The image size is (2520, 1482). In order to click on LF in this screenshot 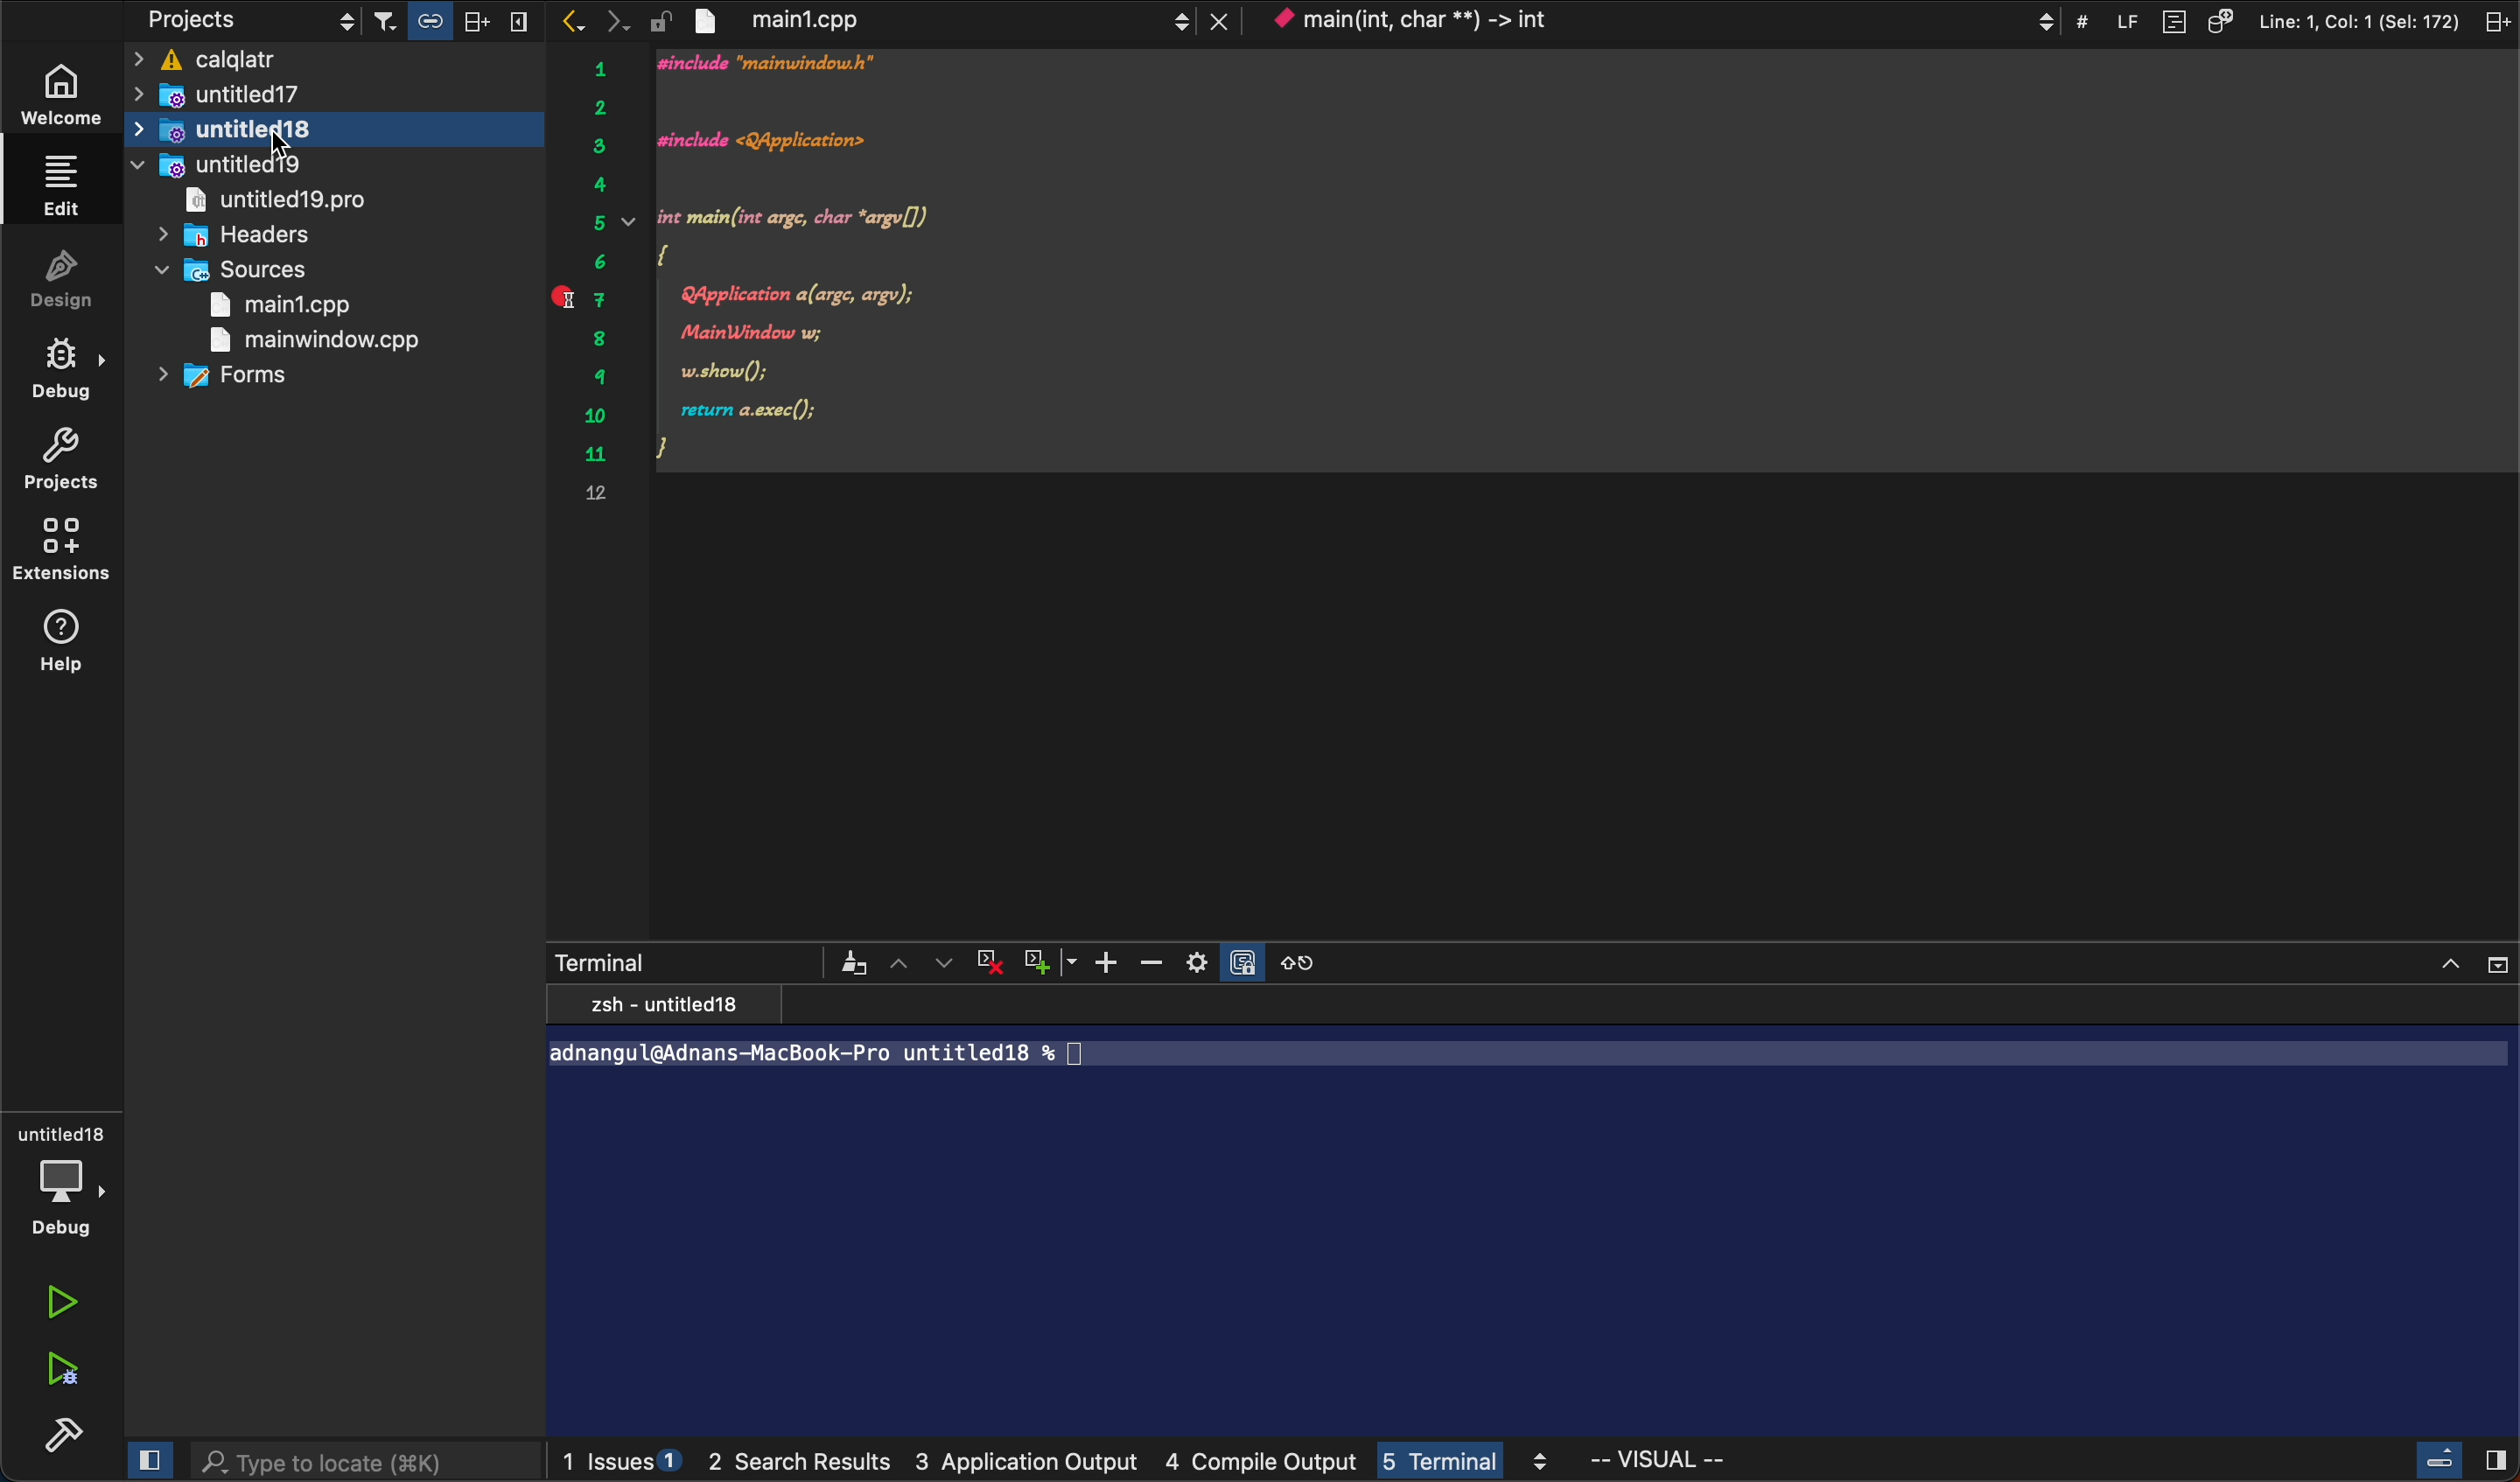, I will do `click(2120, 19)`.